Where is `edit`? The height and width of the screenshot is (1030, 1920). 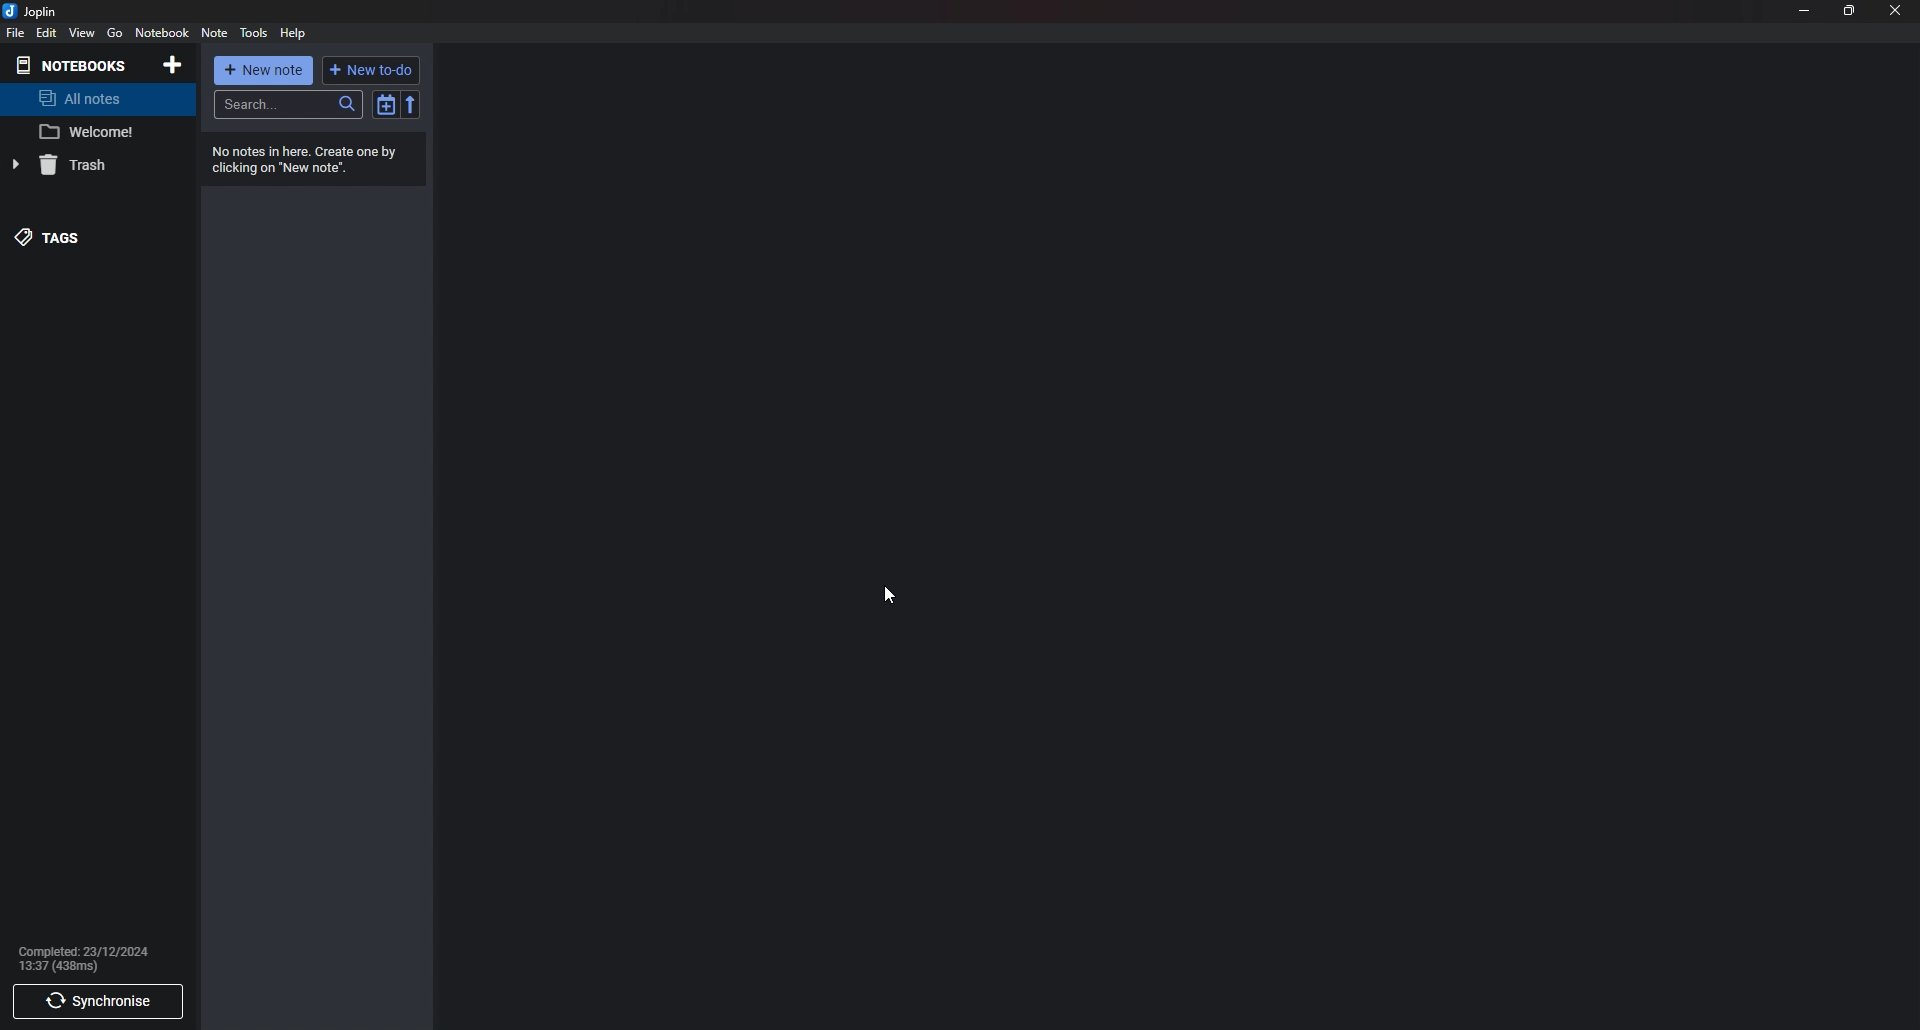 edit is located at coordinates (45, 32).